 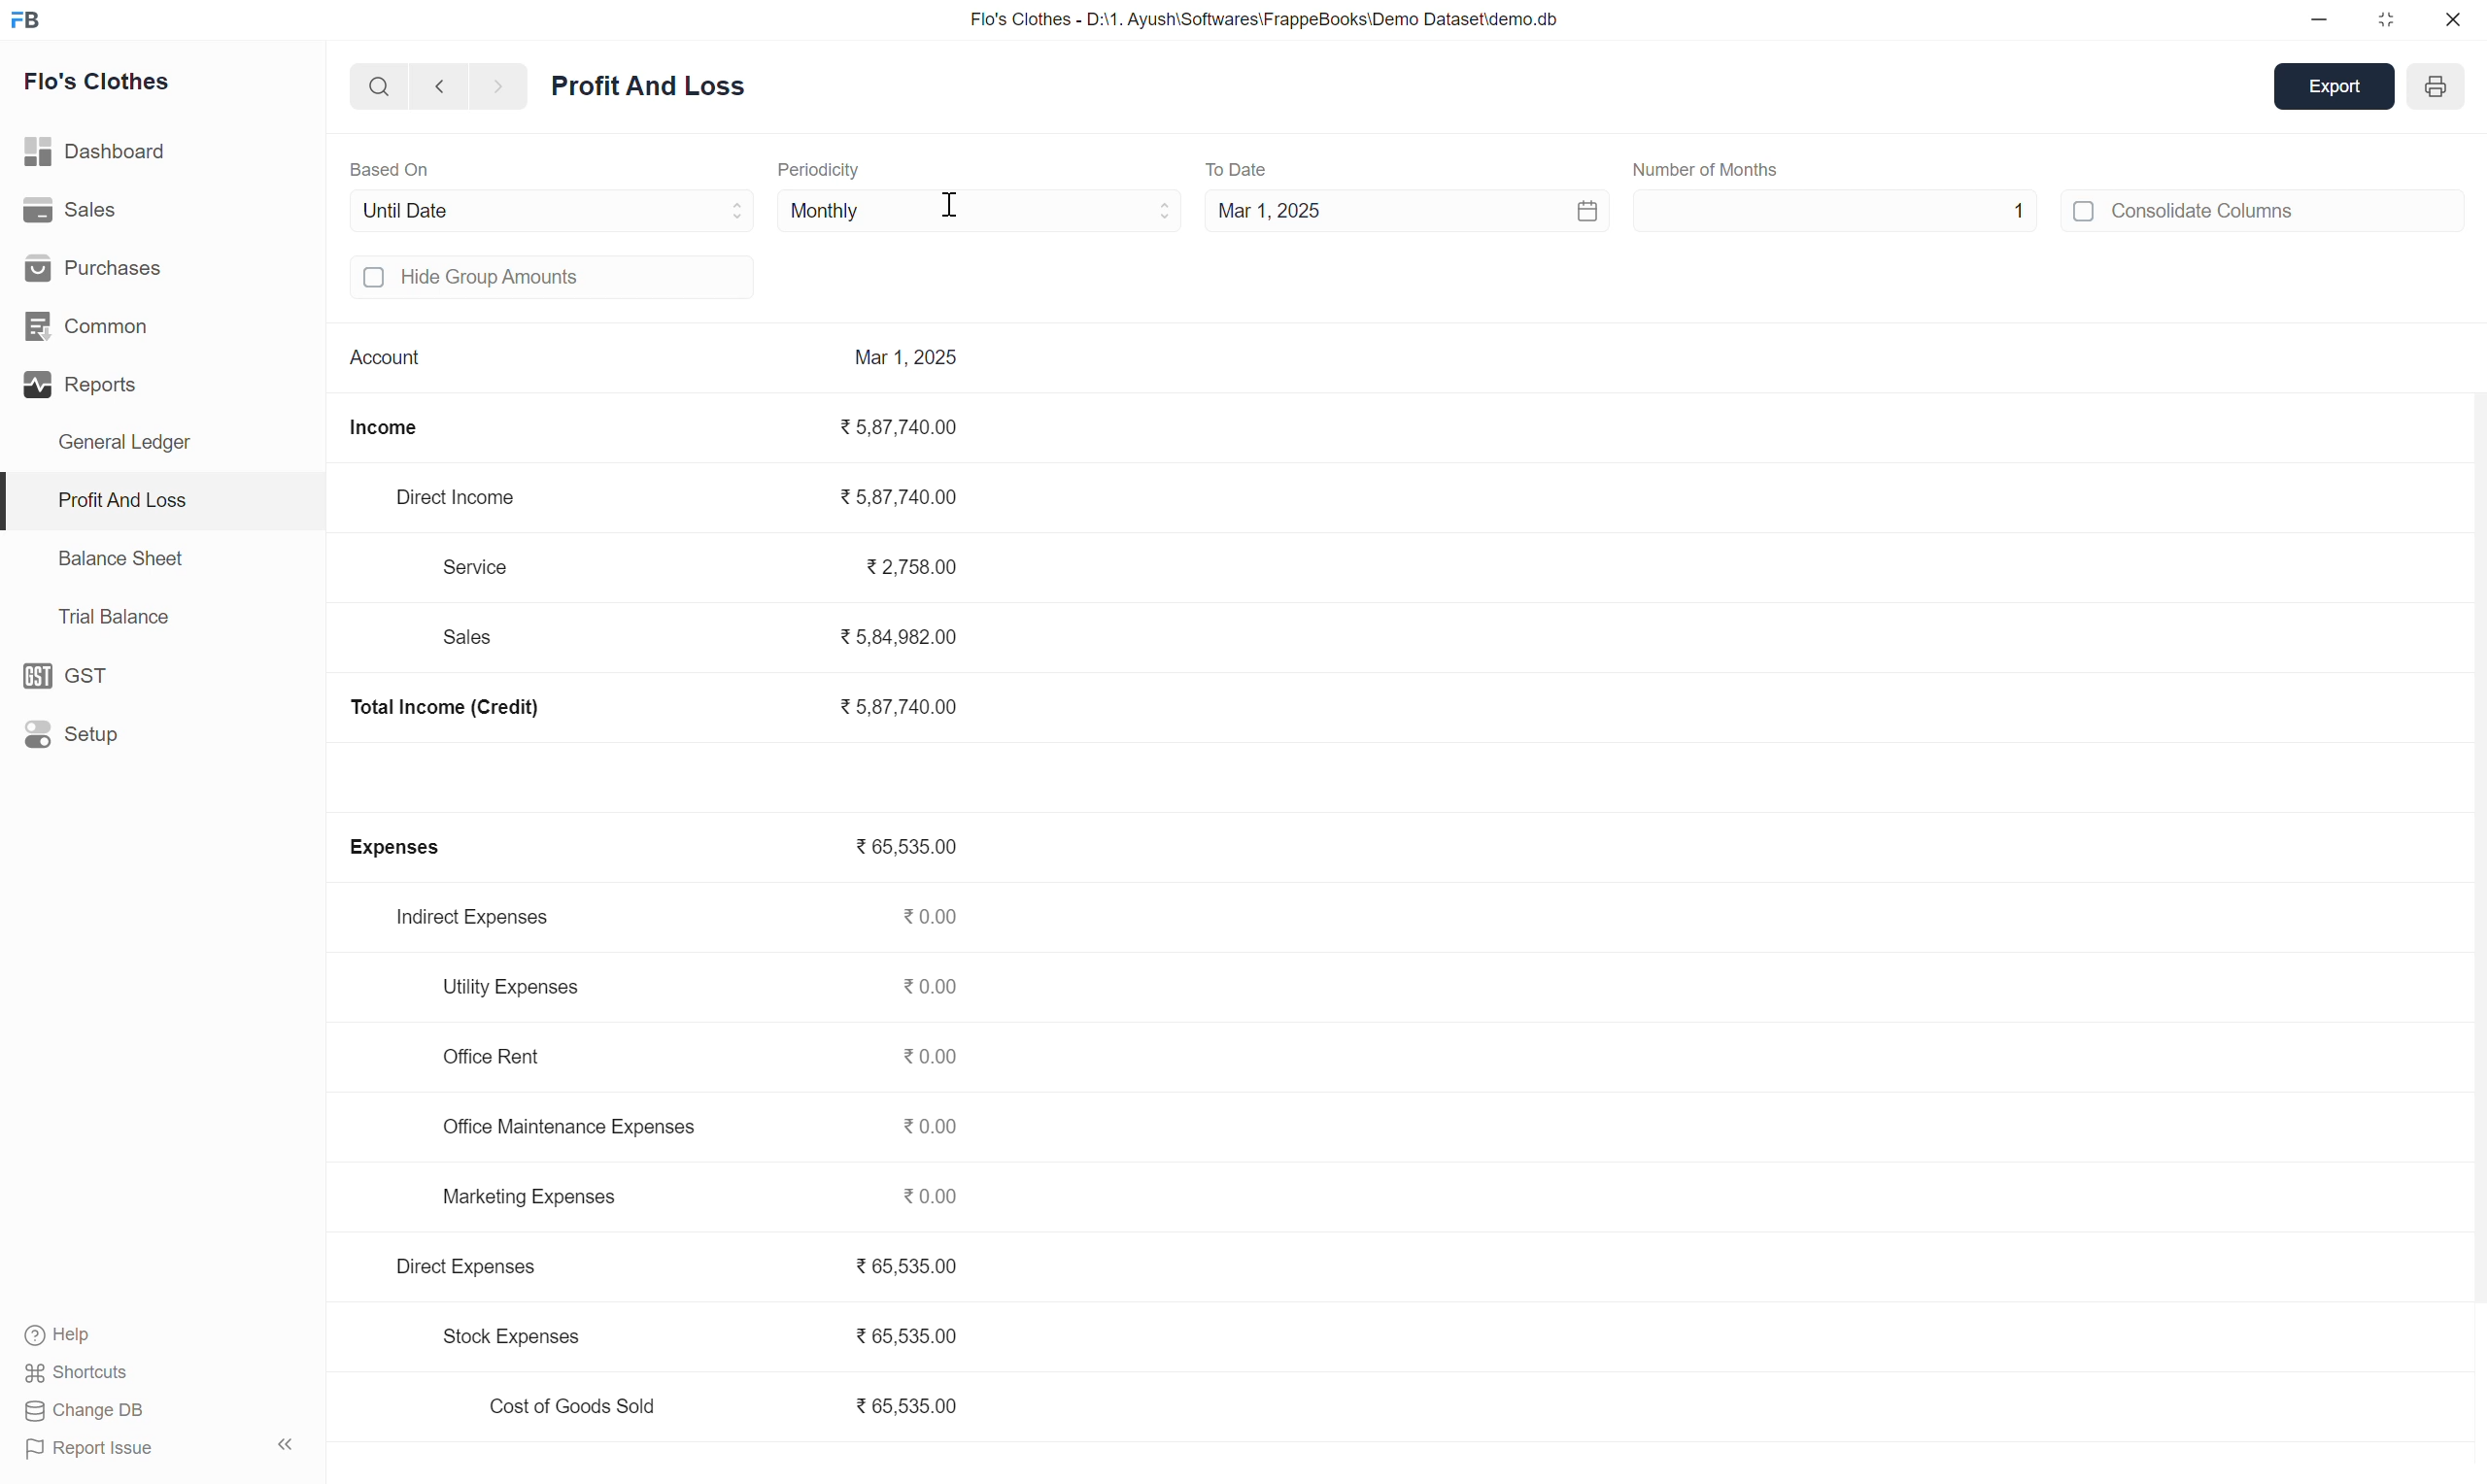 I want to click on Number of Months, so click(x=1721, y=165).